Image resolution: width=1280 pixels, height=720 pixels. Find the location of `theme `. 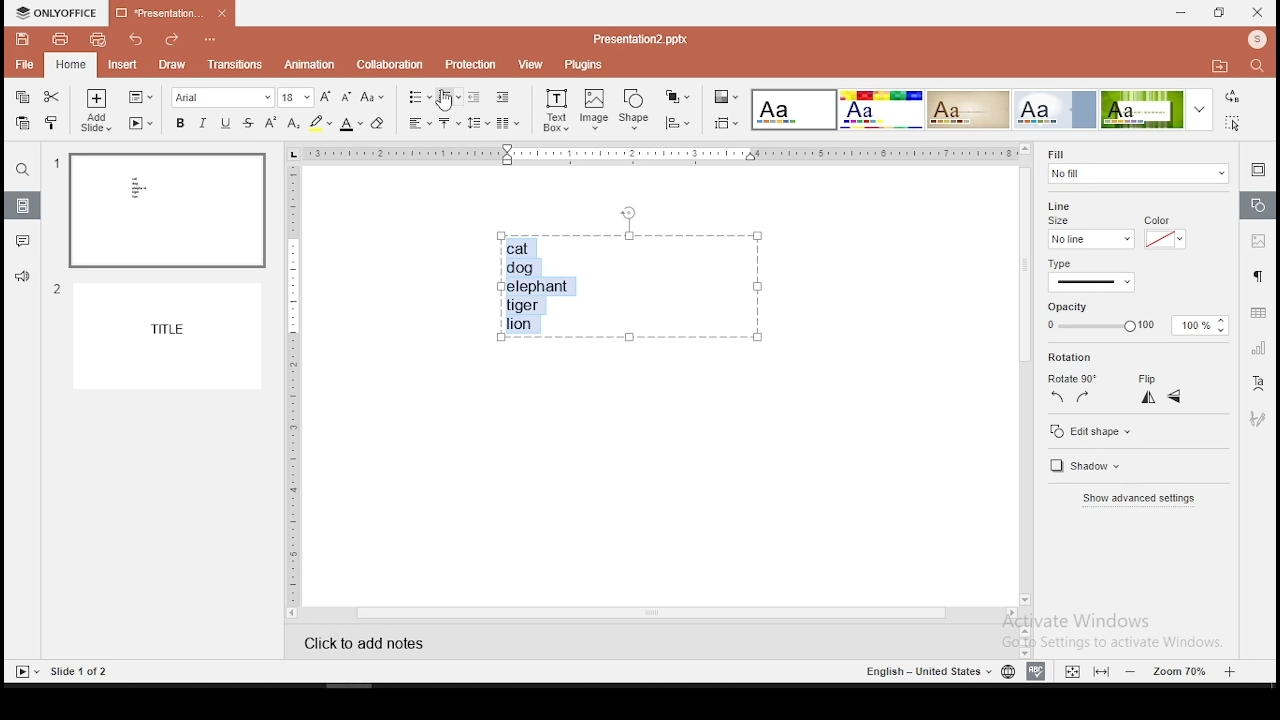

theme  is located at coordinates (968, 109).